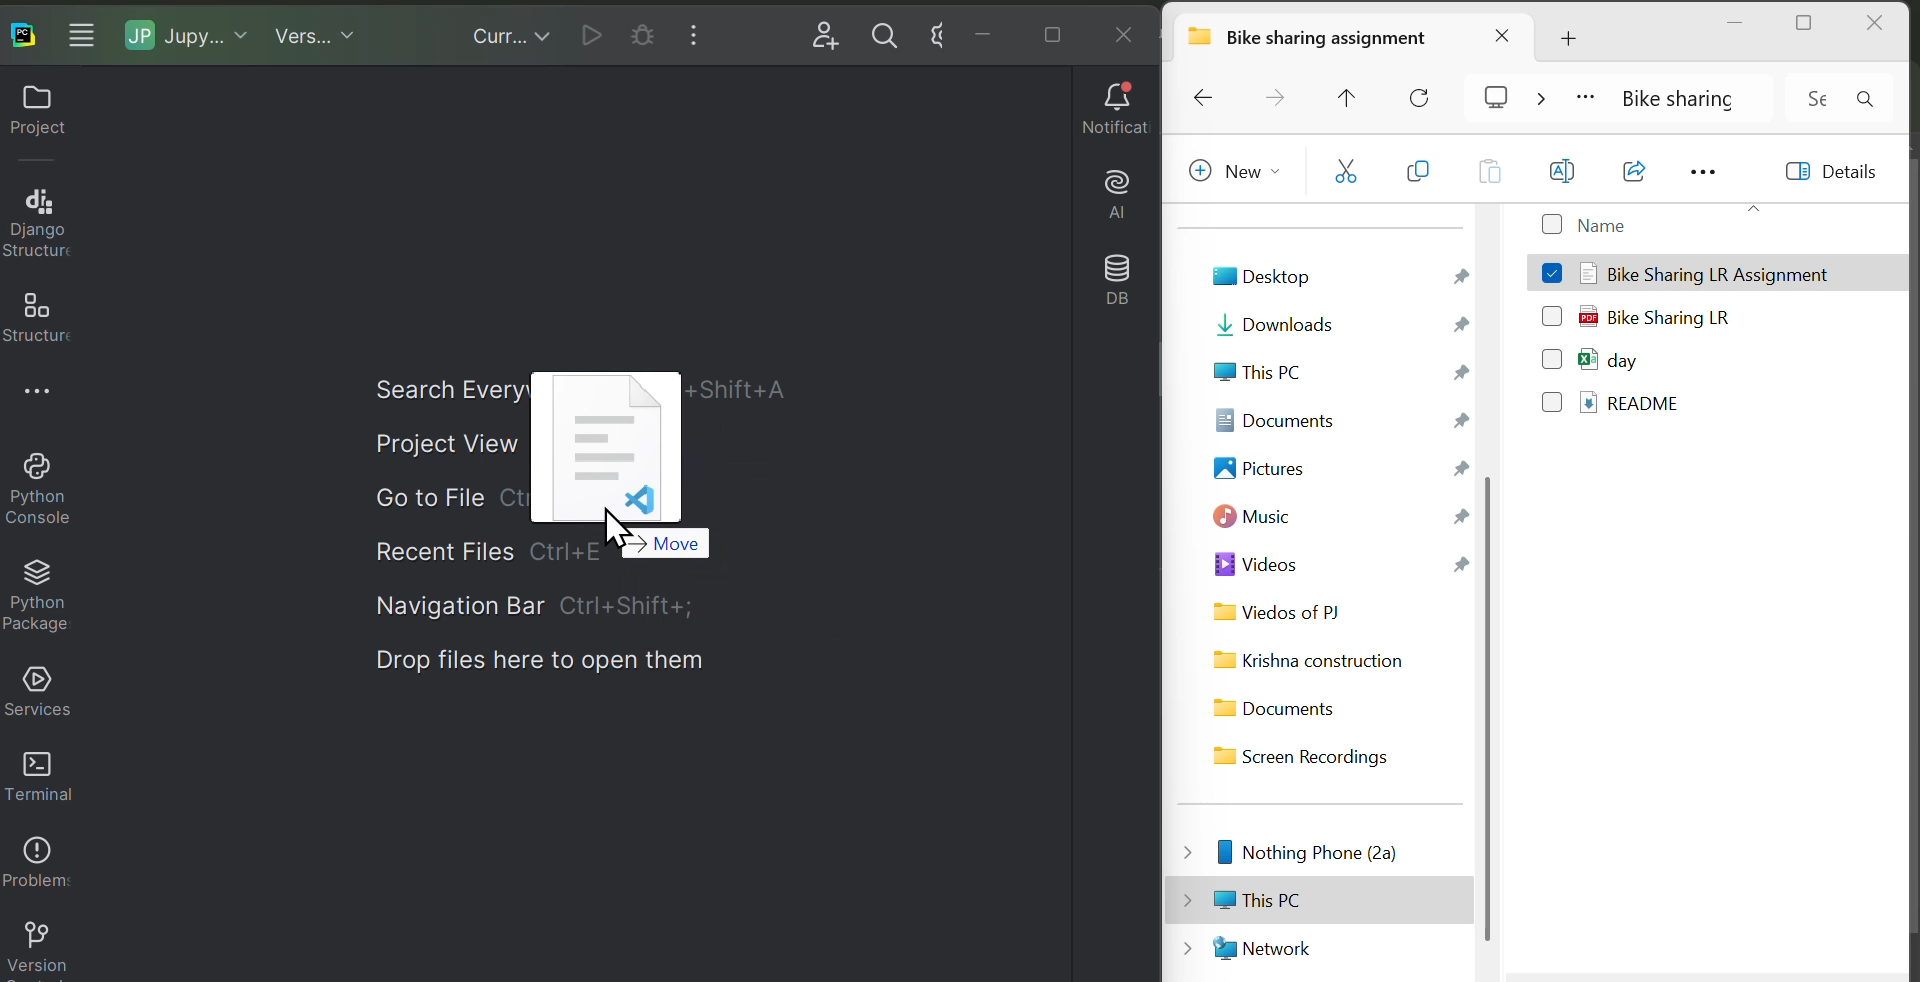  What do you see at coordinates (1552, 407) in the screenshot?
I see `Checkbox` at bounding box center [1552, 407].